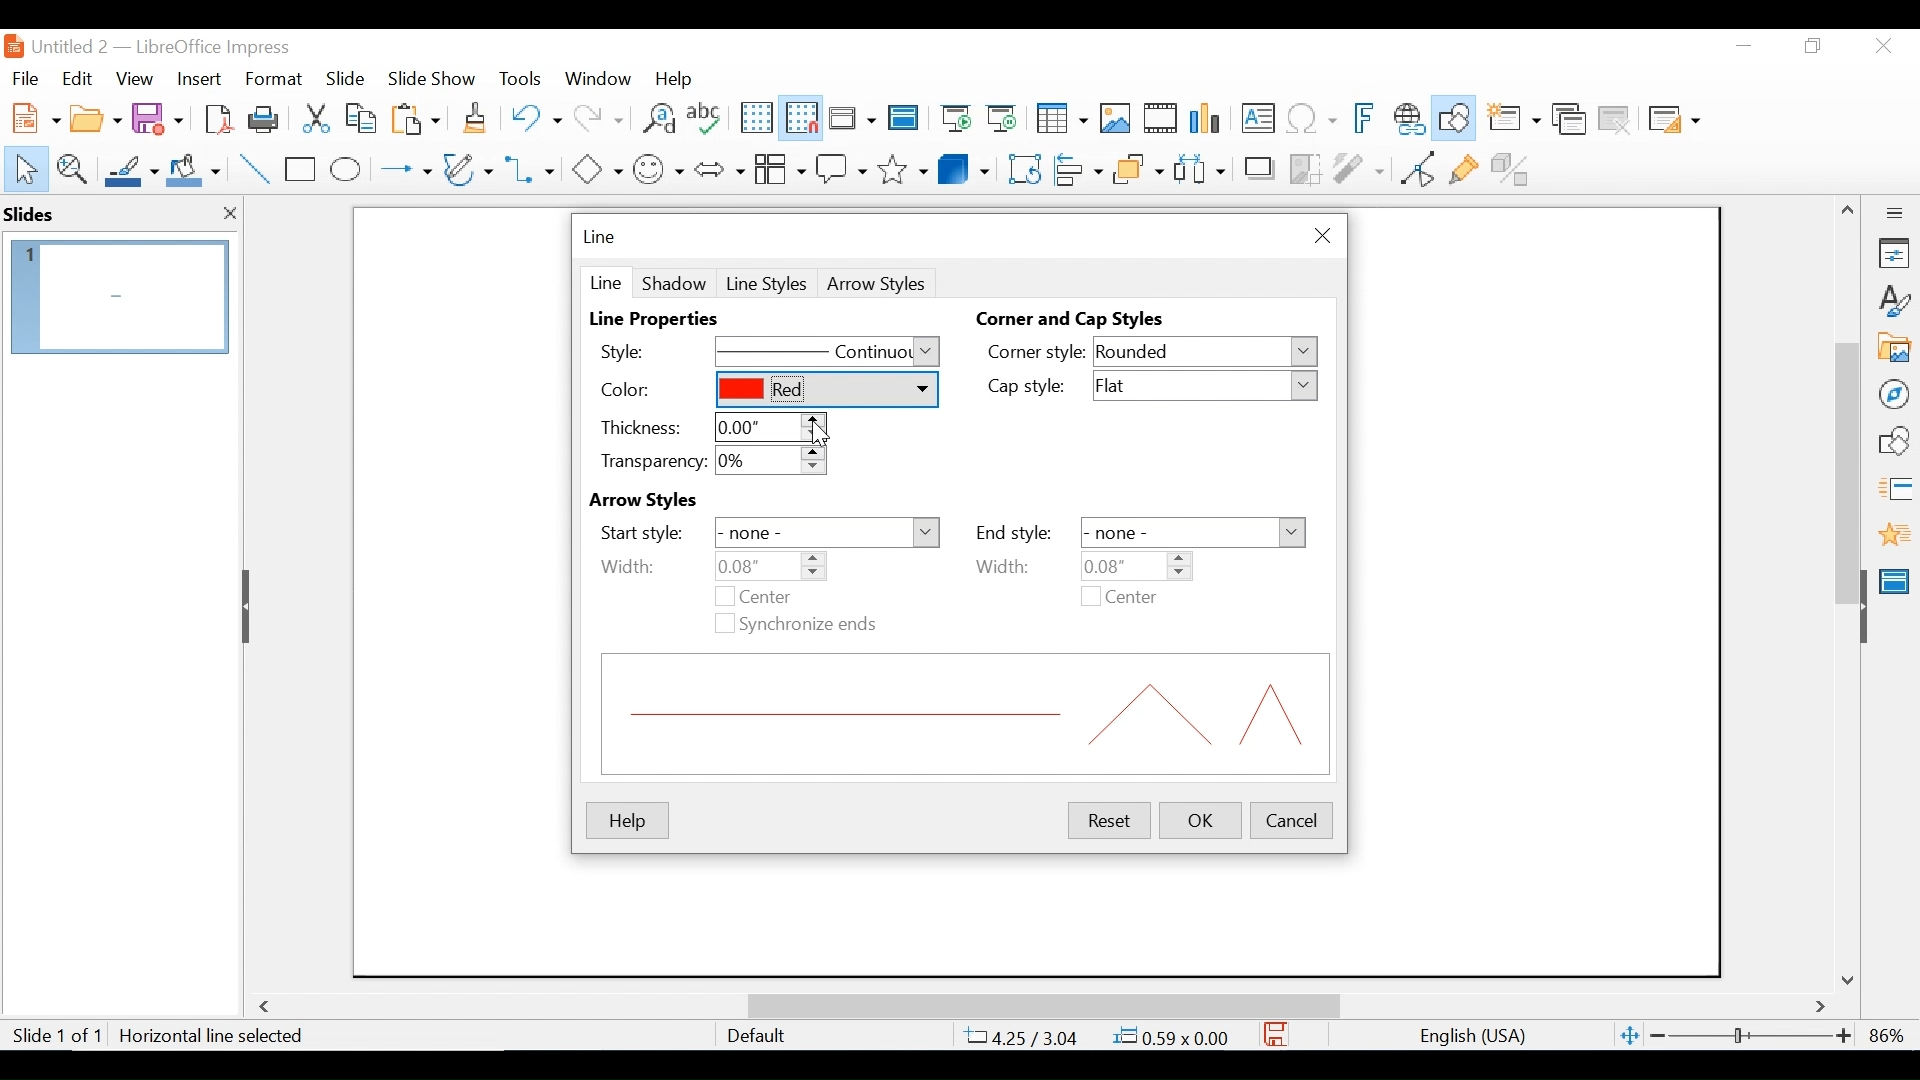  What do you see at coordinates (1277, 1034) in the screenshot?
I see `Save` at bounding box center [1277, 1034].